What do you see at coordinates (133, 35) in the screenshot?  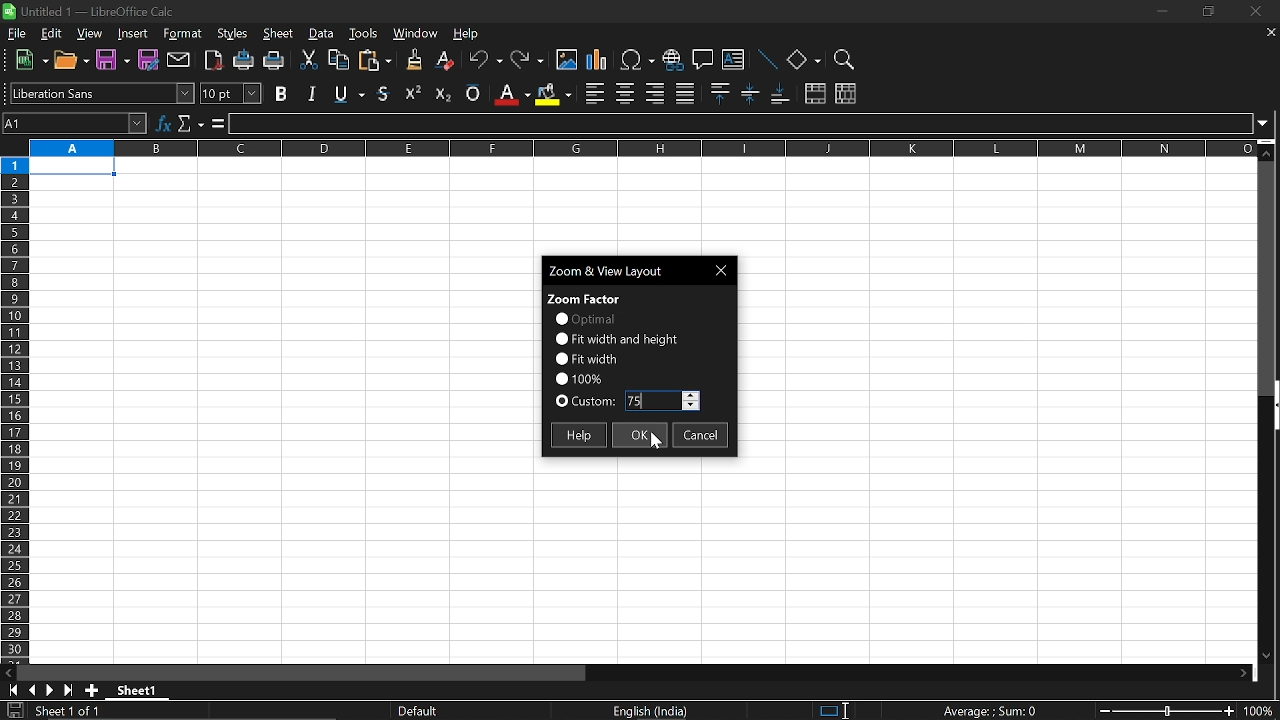 I see `Insert` at bounding box center [133, 35].